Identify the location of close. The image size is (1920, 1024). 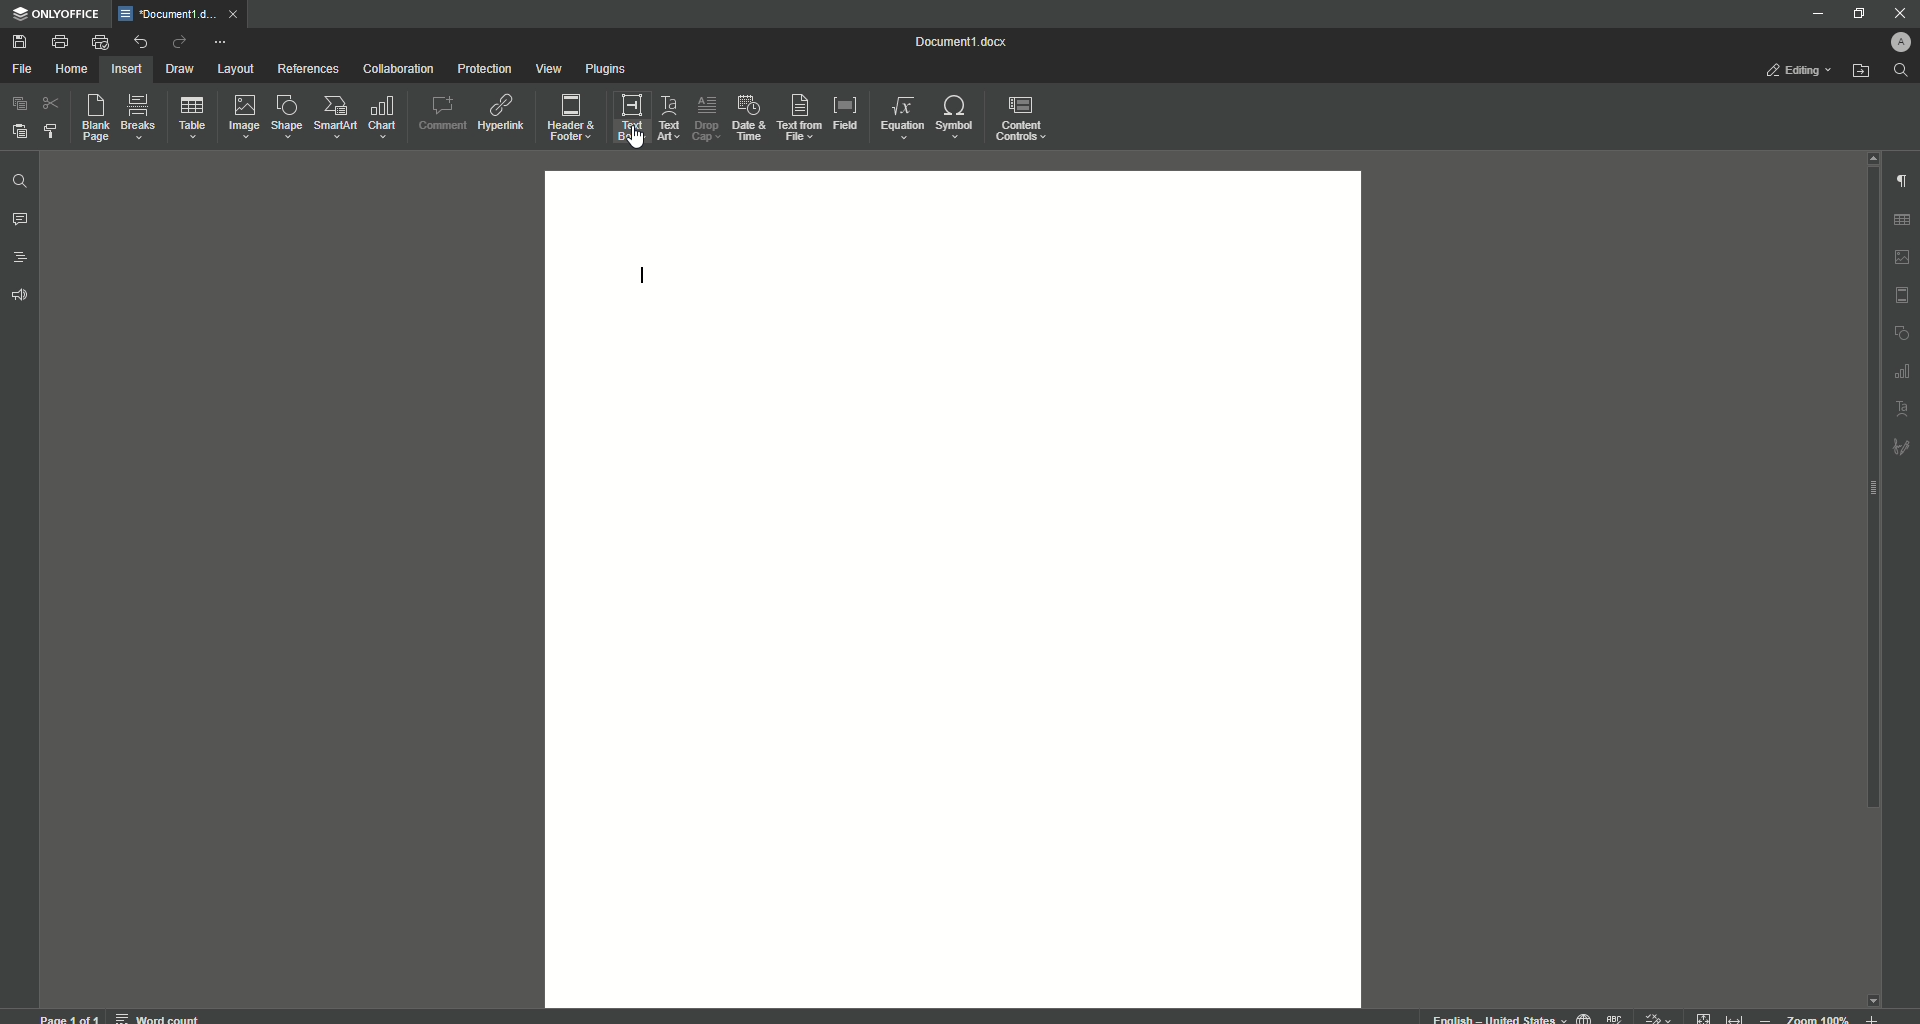
(238, 13).